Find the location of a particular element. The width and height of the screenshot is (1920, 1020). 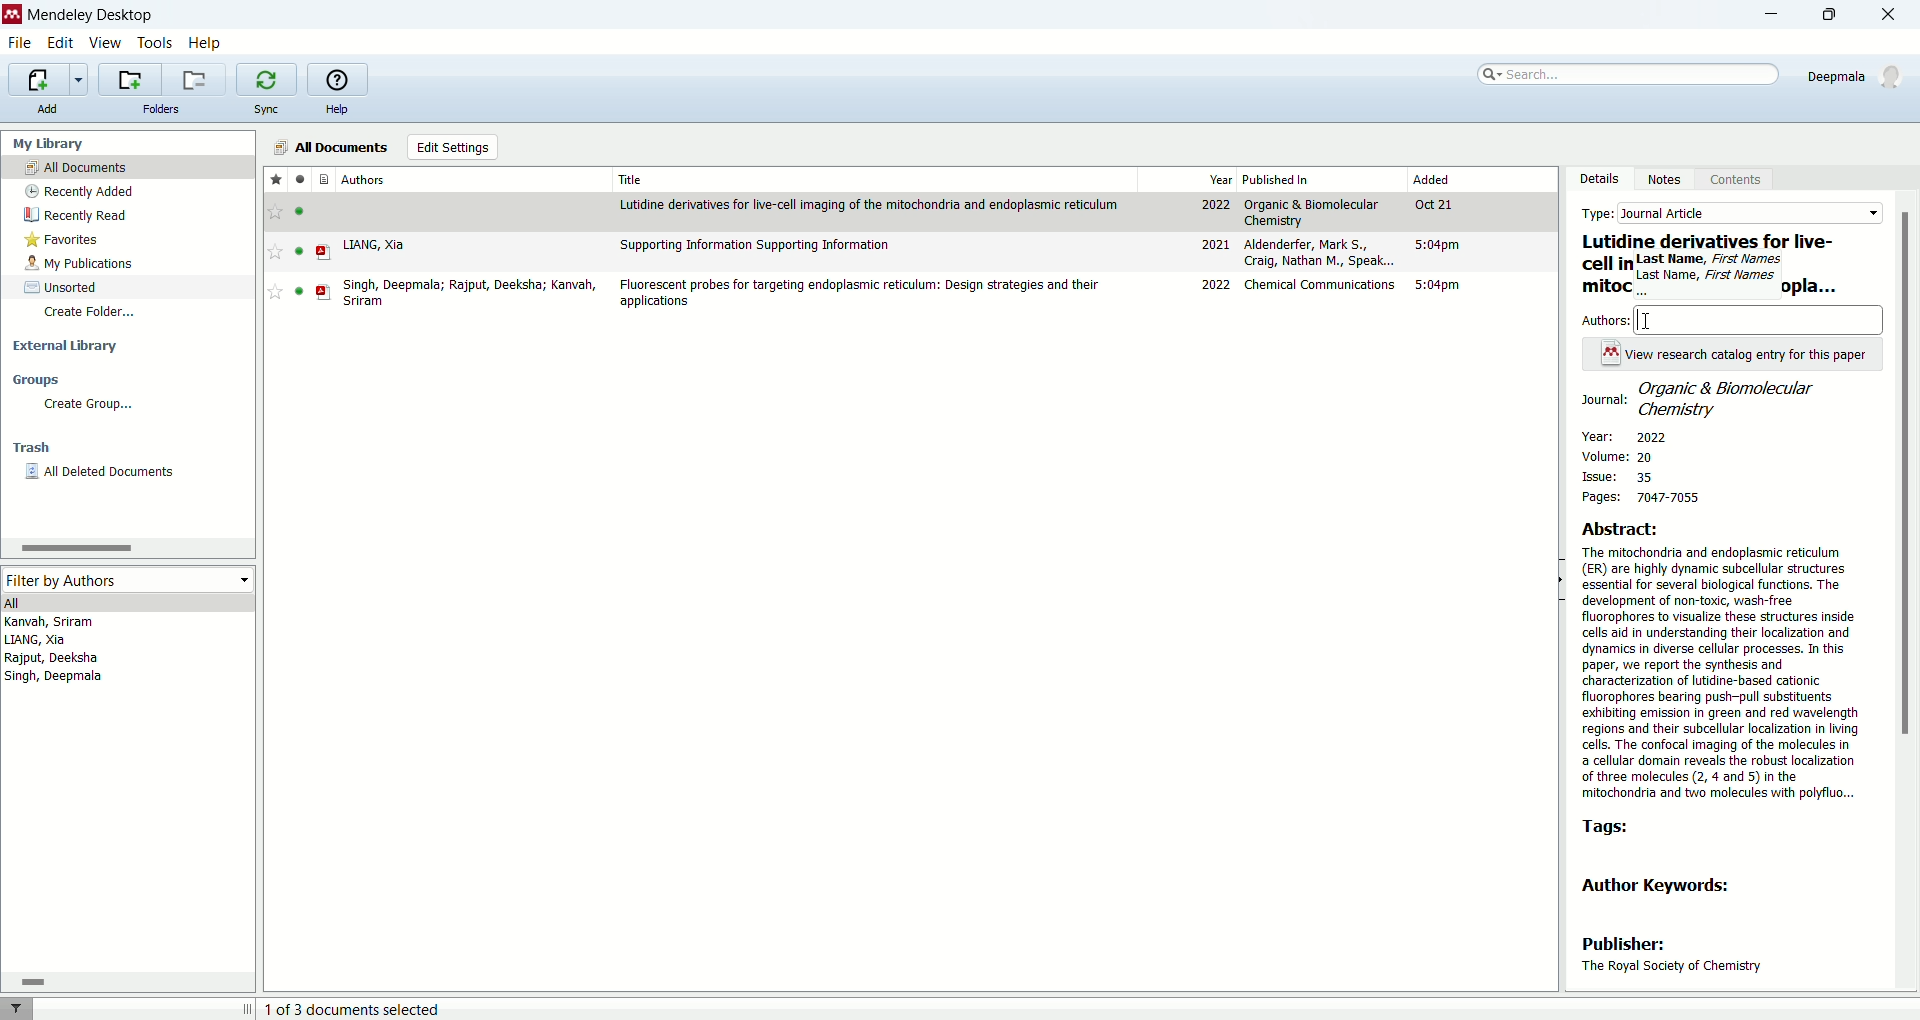

logo is located at coordinates (12, 15).